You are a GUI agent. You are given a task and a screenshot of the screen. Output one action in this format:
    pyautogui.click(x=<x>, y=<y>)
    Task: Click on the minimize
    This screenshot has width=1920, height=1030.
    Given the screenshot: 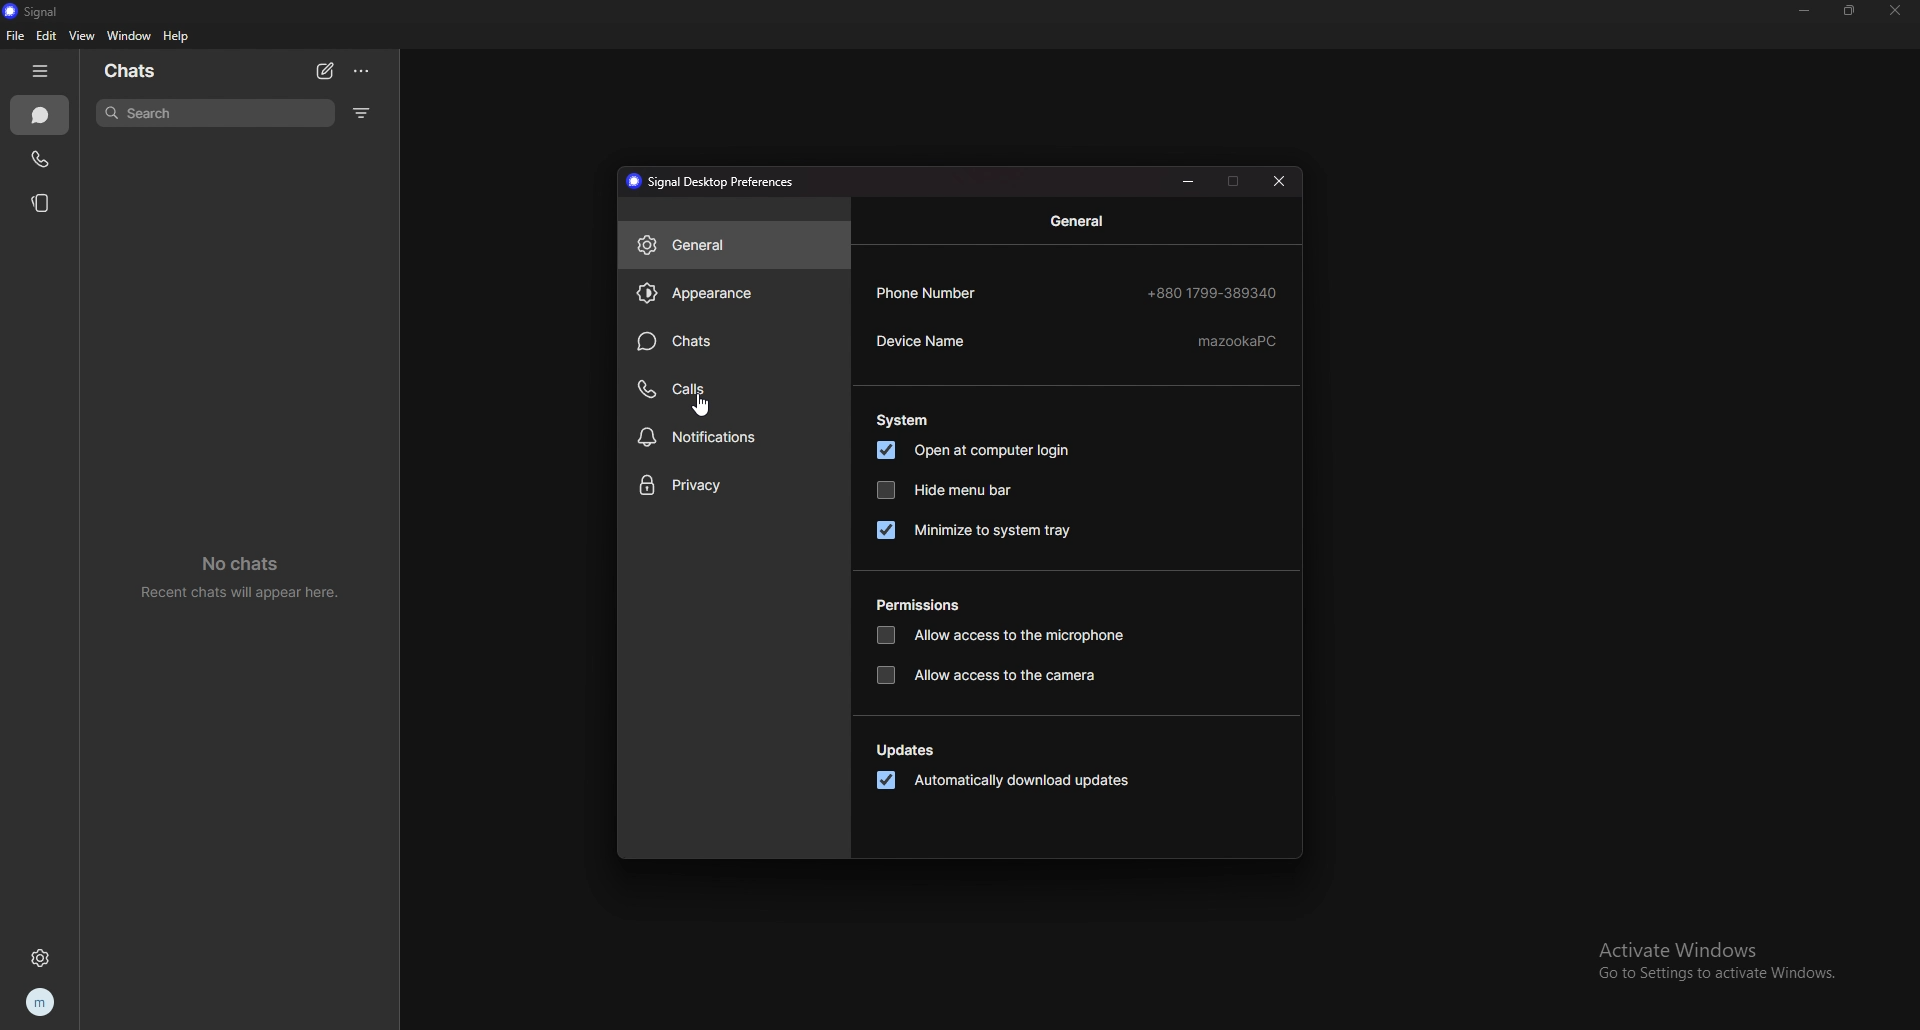 What is the action you would take?
    pyautogui.click(x=1190, y=180)
    